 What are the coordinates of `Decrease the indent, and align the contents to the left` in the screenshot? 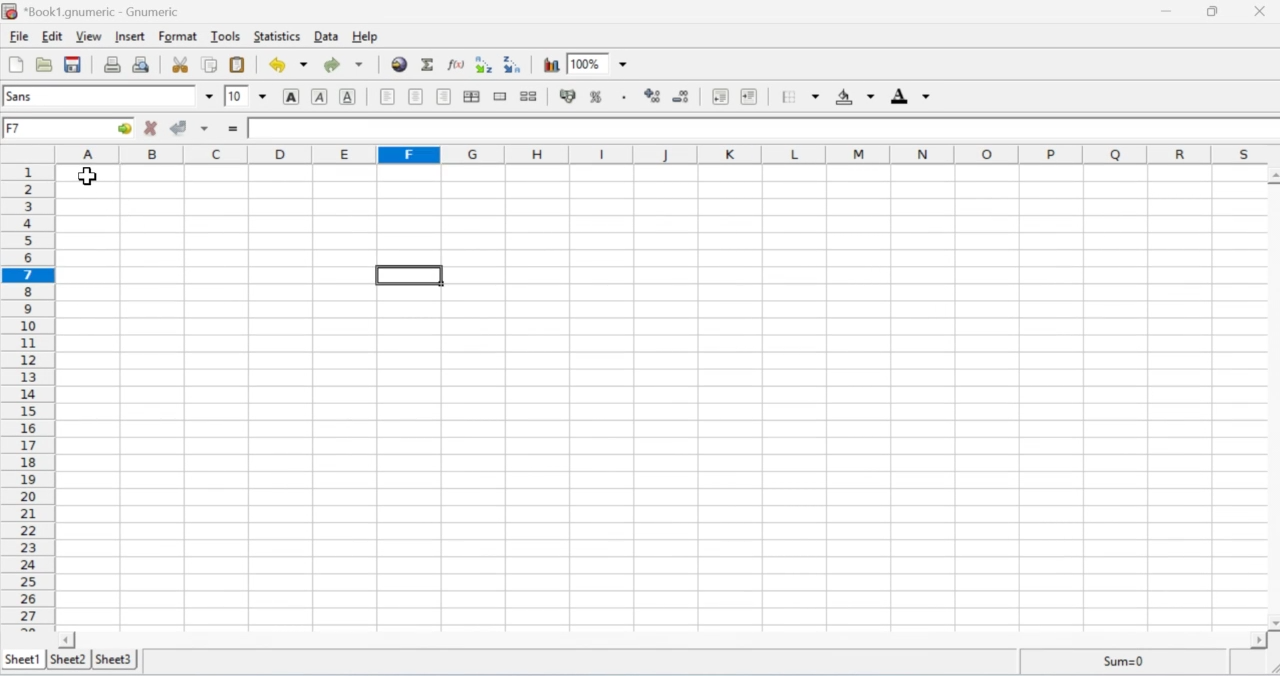 It's located at (720, 96).